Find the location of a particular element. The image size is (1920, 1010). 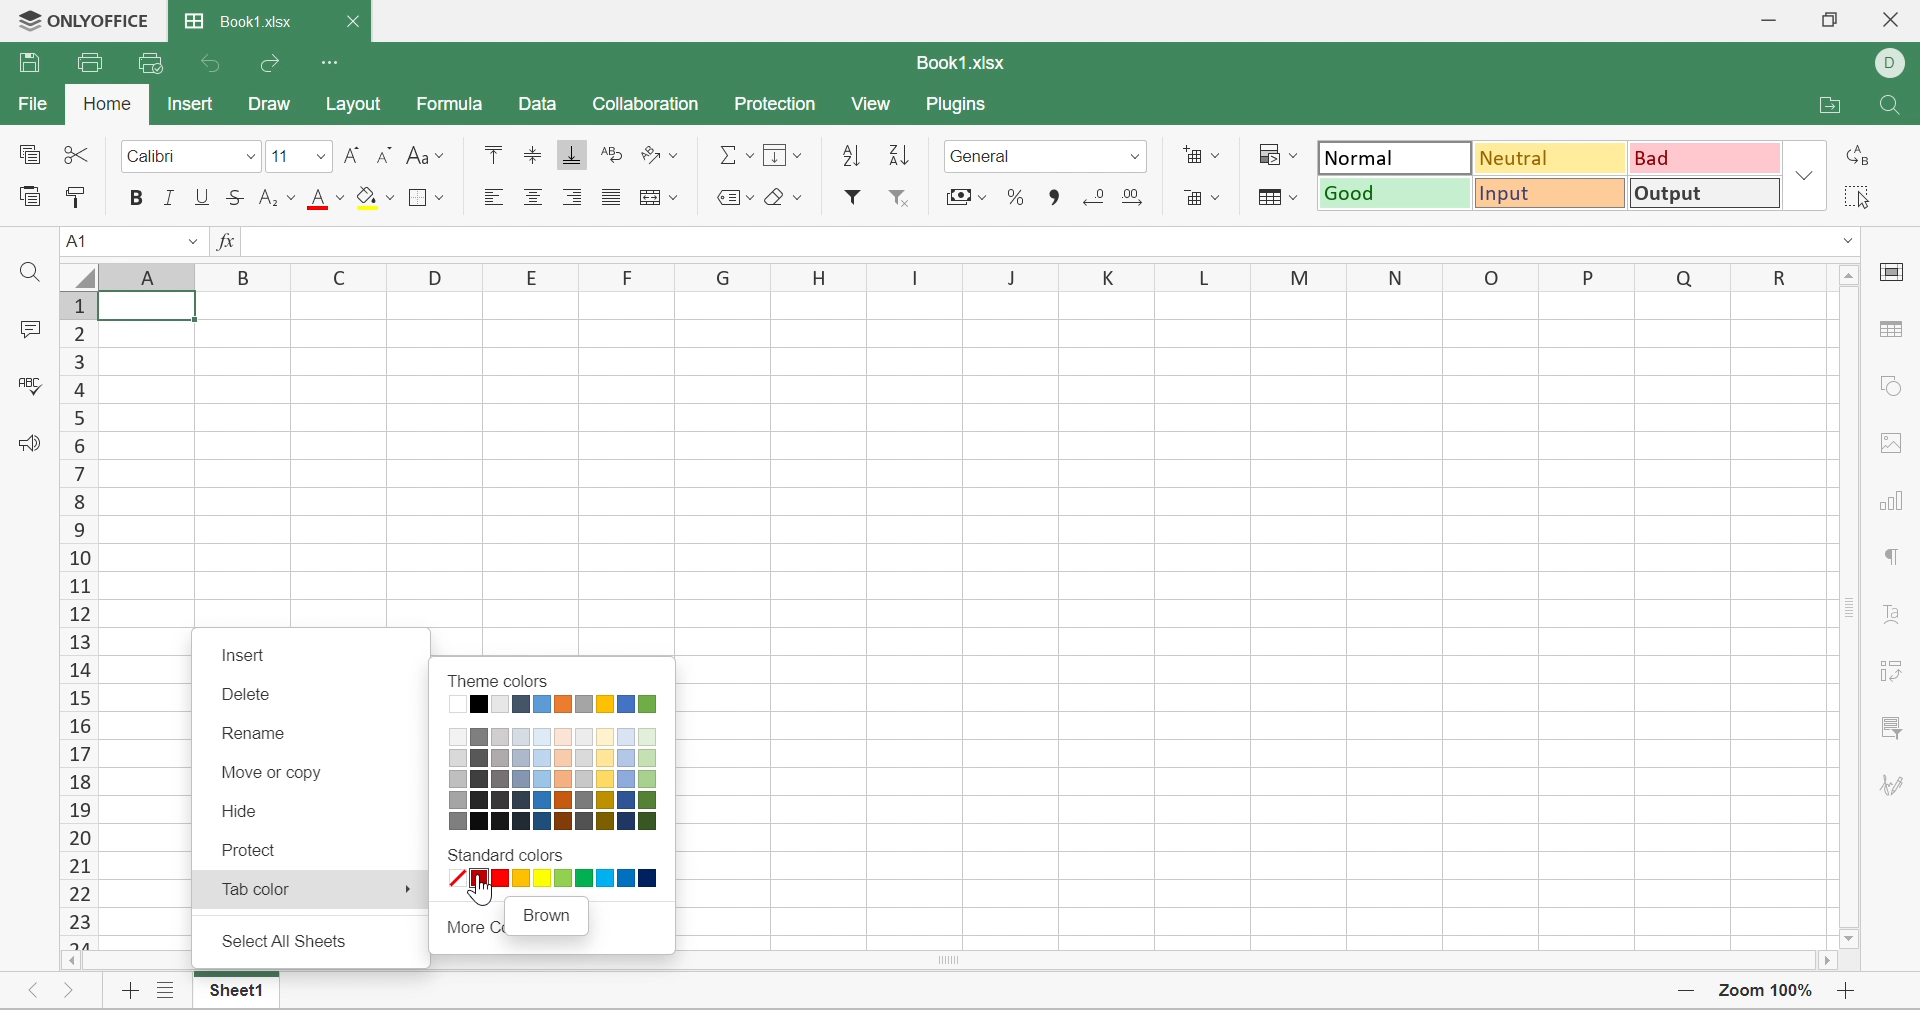

19 is located at coordinates (79, 807).